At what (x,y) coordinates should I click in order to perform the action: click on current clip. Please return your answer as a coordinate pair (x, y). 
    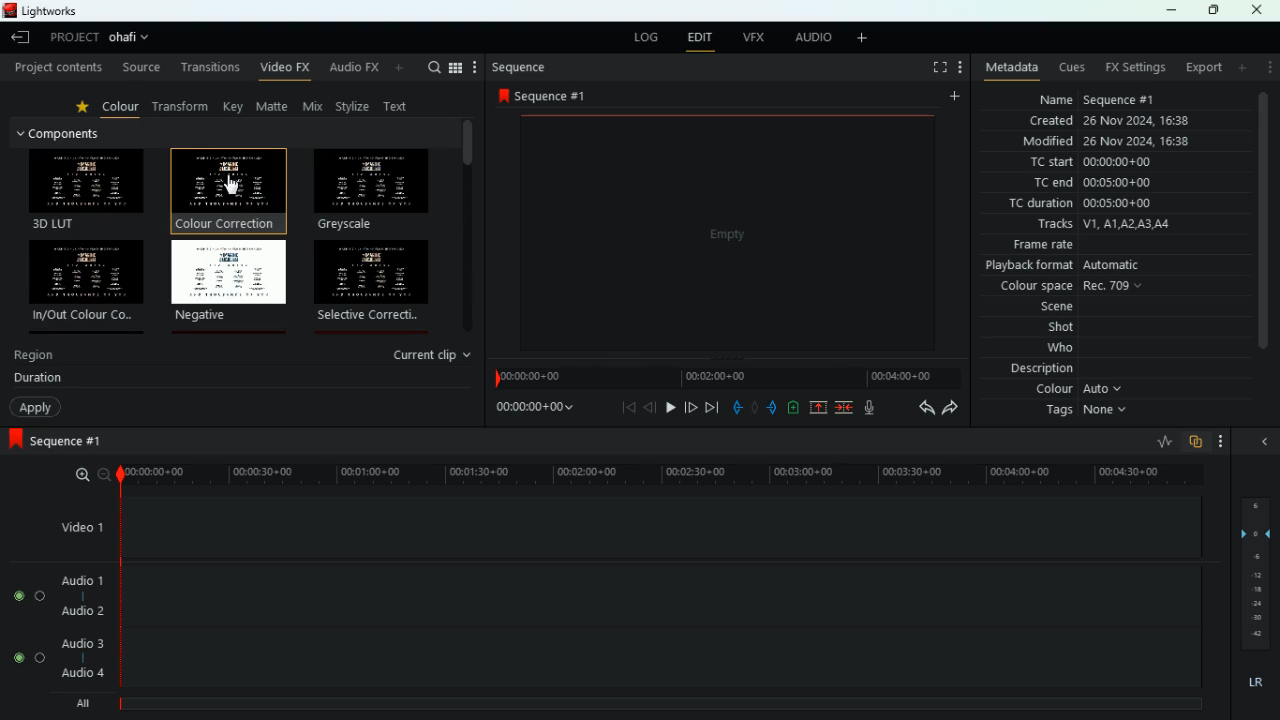
    Looking at the image, I should click on (434, 355).